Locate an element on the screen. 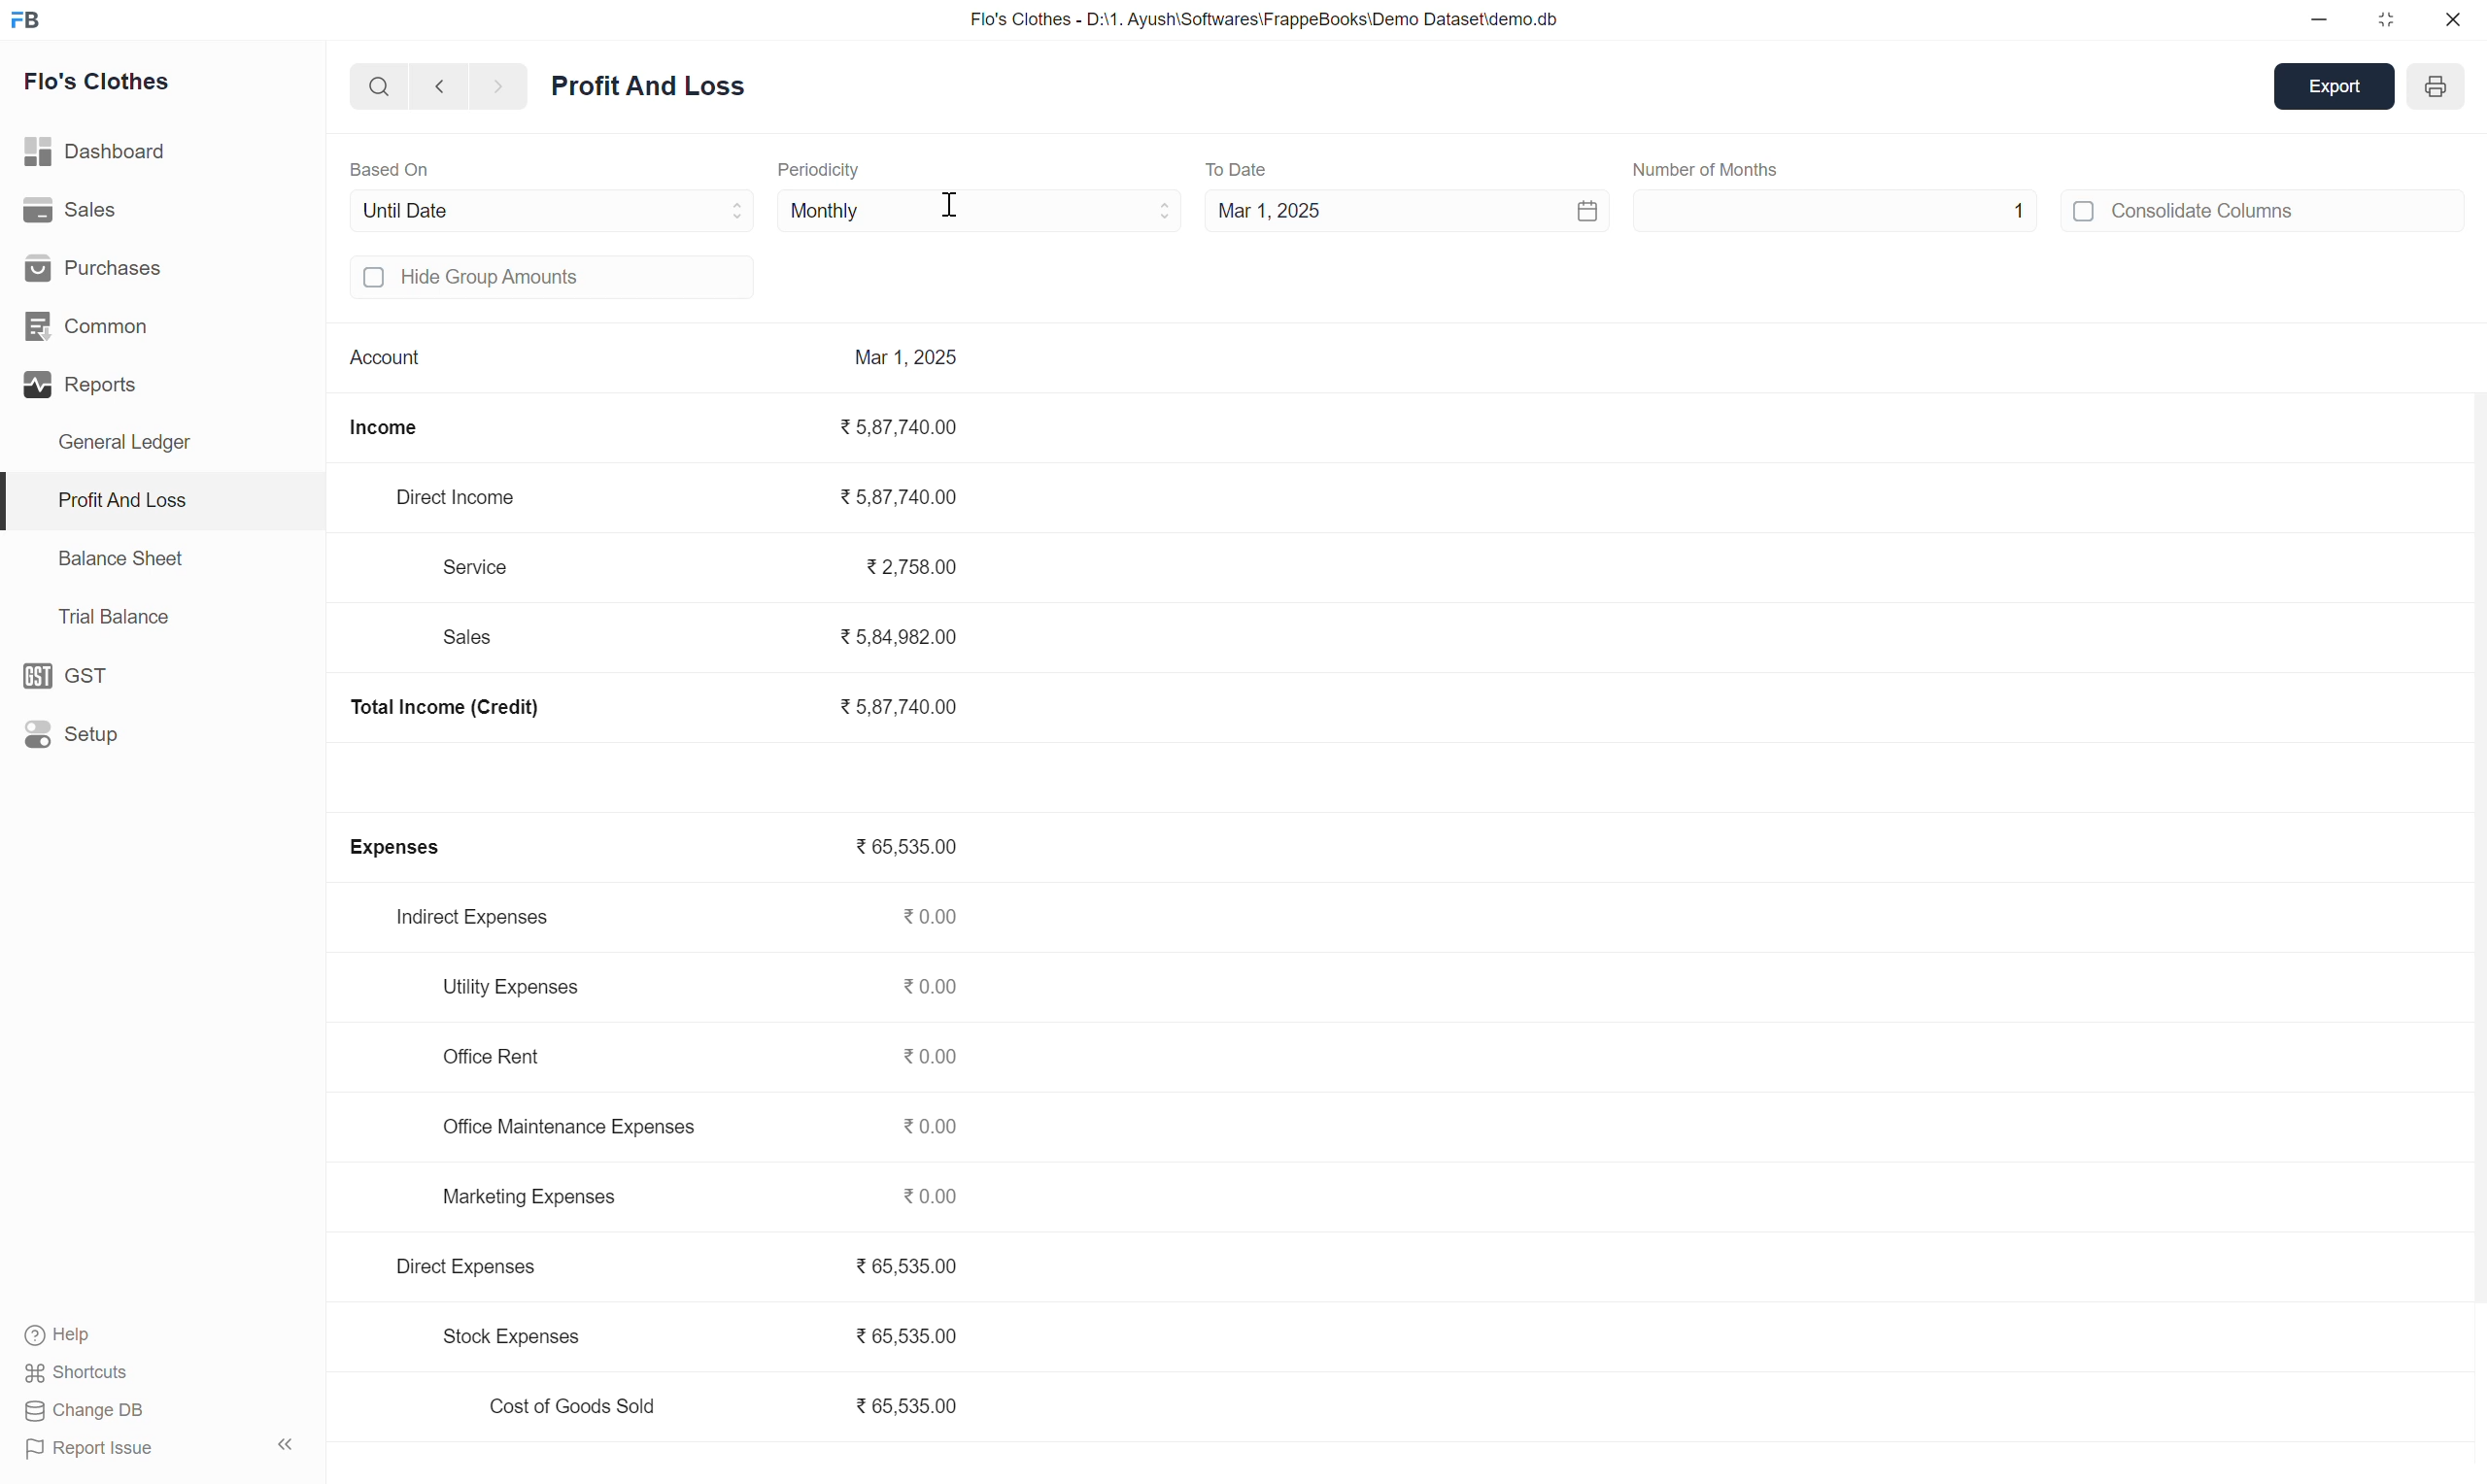  Trial Balance is located at coordinates (104, 619).